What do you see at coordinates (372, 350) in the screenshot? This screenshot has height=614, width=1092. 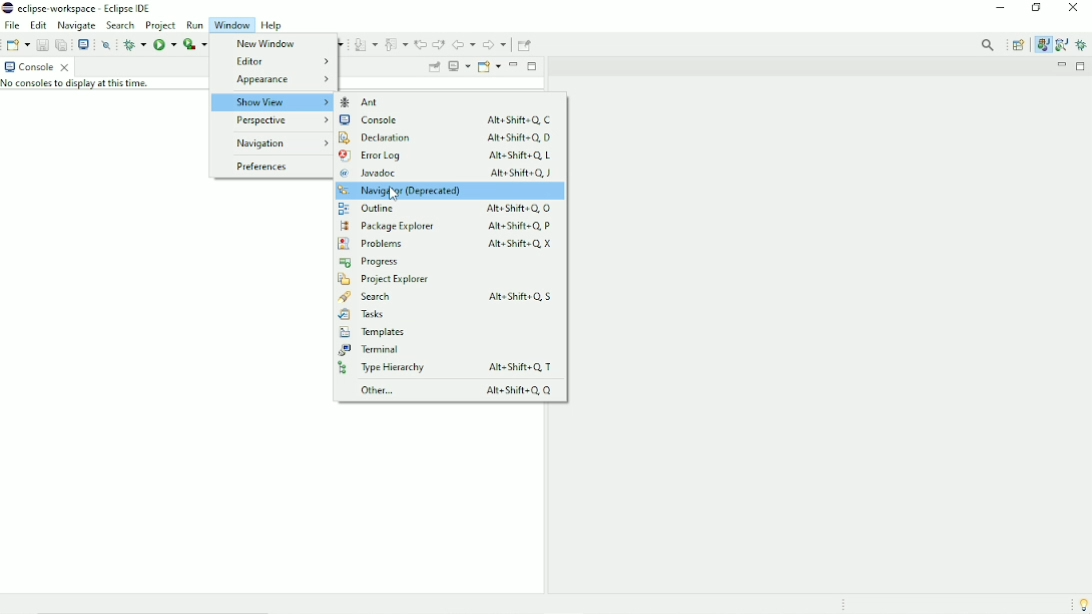 I see `Terminal` at bounding box center [372, 350].